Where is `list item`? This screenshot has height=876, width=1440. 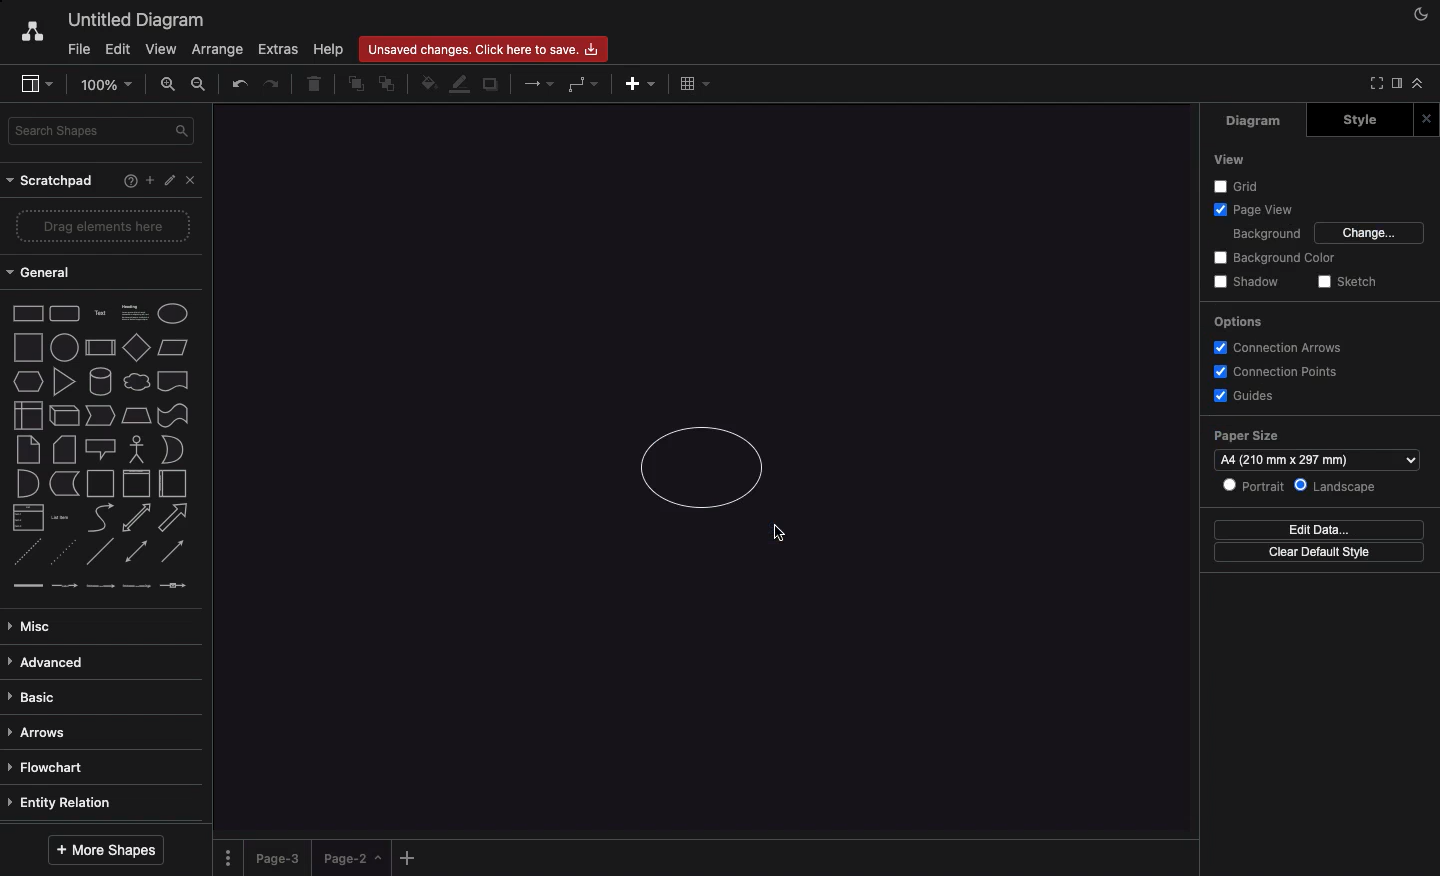 list item is located at coordinates (61, 518).